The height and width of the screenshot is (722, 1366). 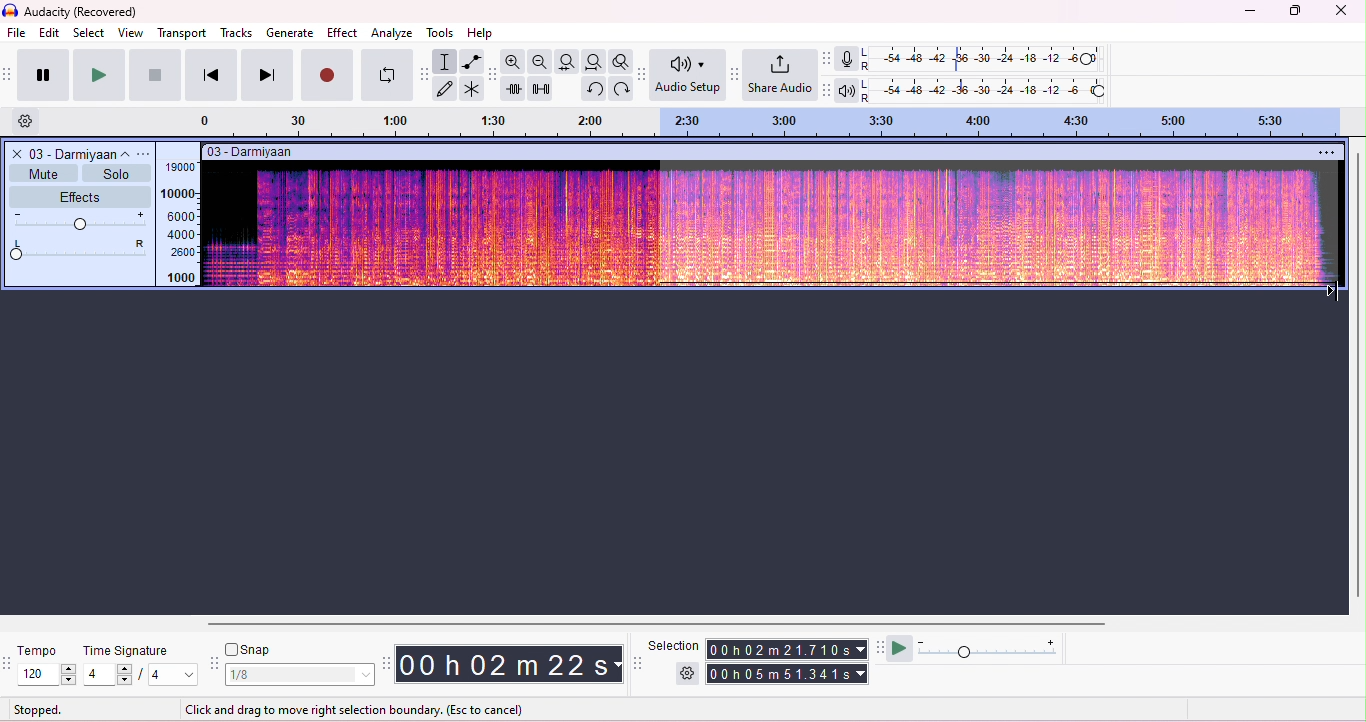 What do you see at coordinates (142, 674) in the screenshot?
I see `select time signature` at bounding box center [142, 674].